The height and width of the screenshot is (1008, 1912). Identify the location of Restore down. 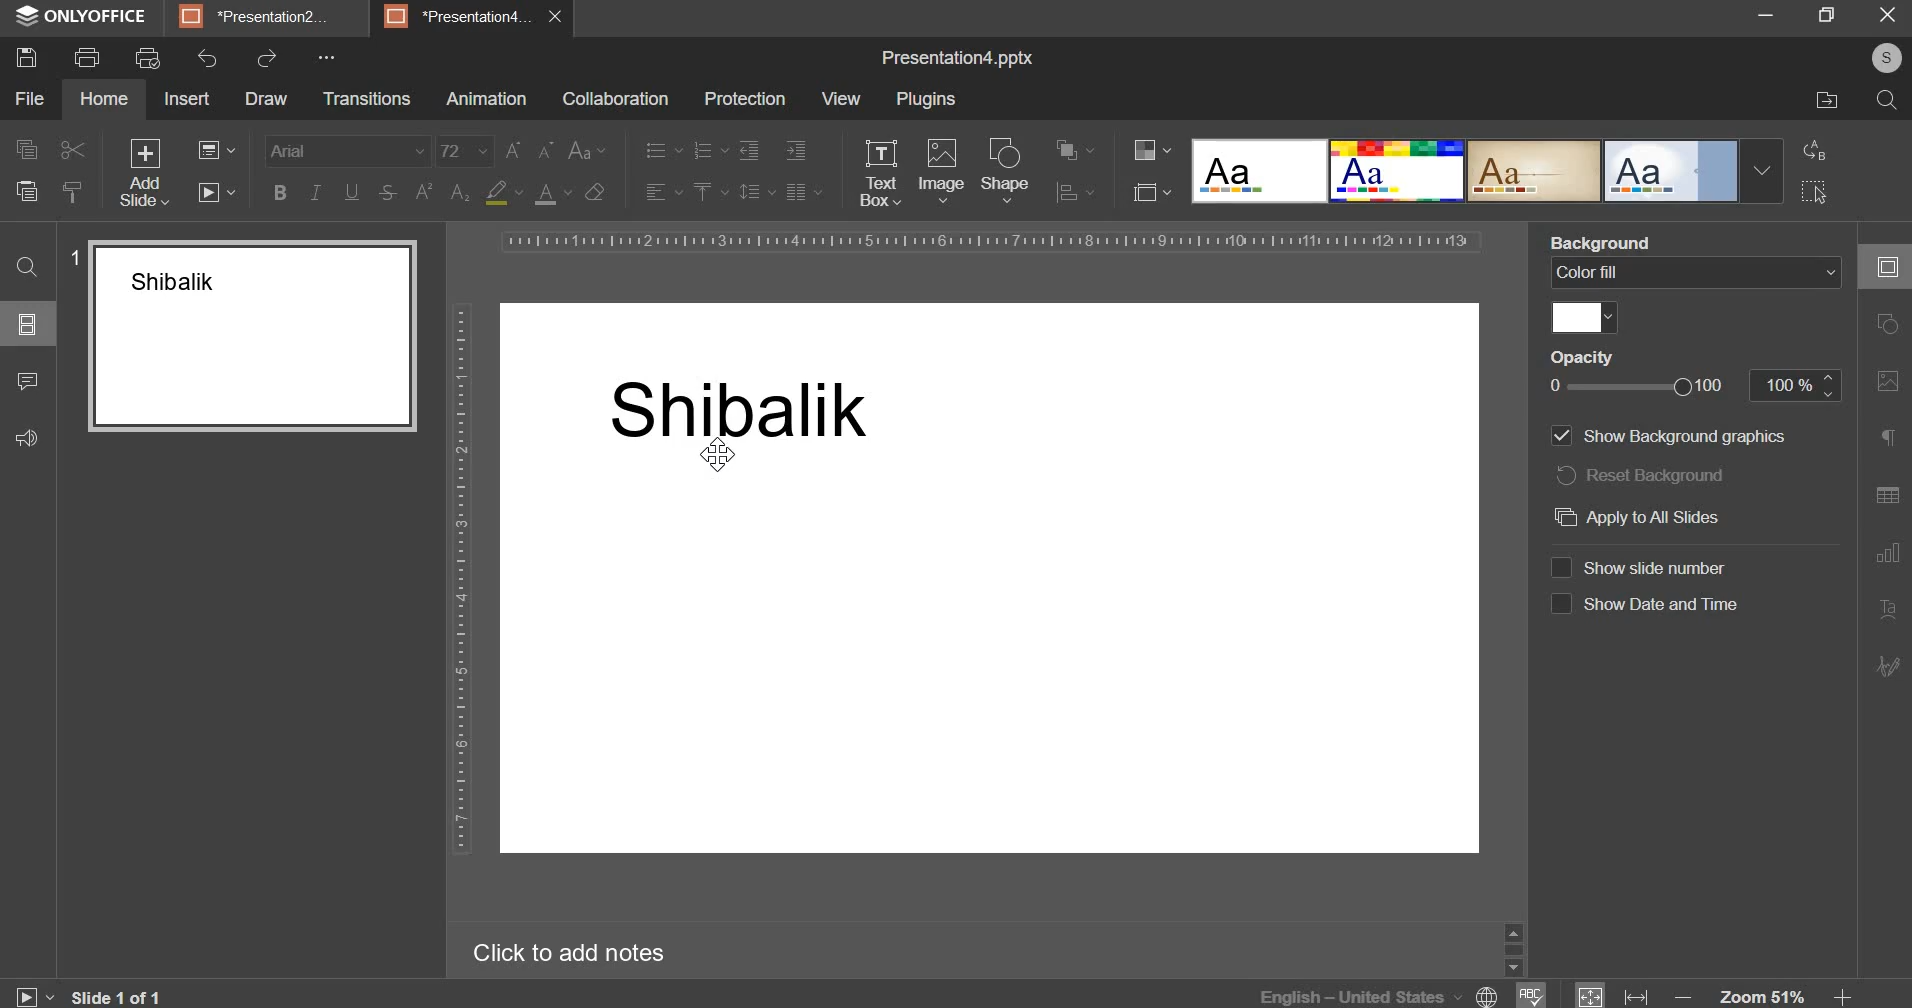
(1766, 15).